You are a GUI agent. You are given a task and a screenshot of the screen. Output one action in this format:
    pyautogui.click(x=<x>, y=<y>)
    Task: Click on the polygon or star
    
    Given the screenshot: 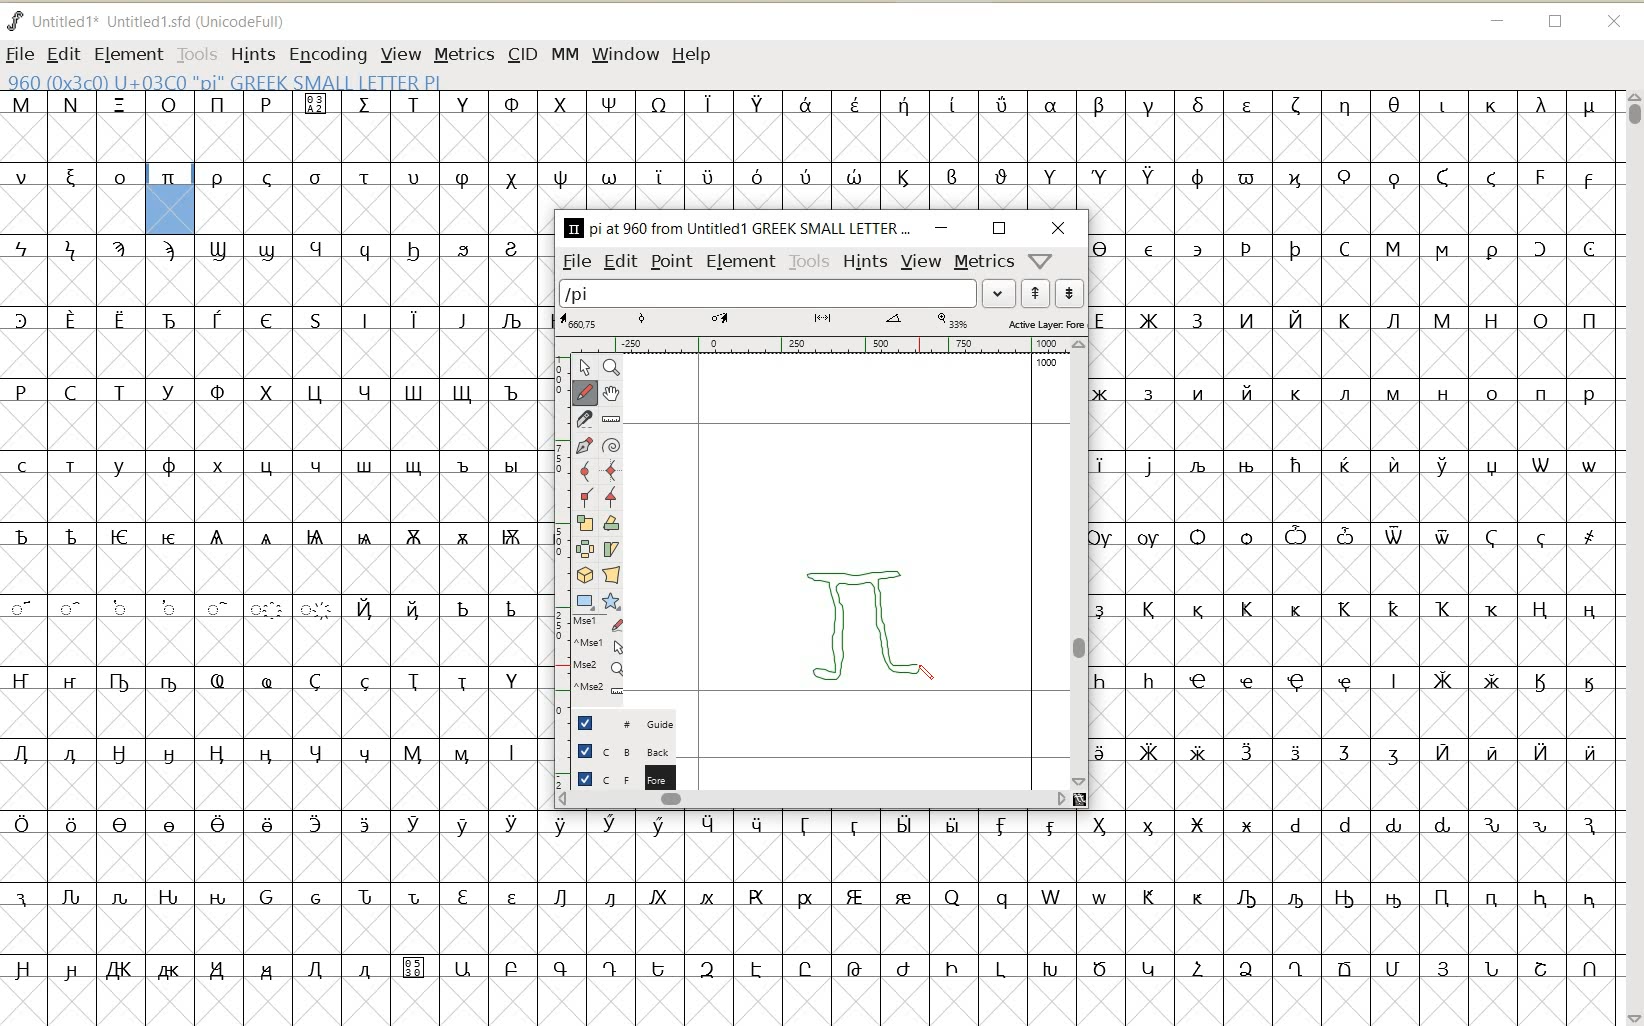 What is the action you would take?
    pyautogui.click(x=610, y=602)
    